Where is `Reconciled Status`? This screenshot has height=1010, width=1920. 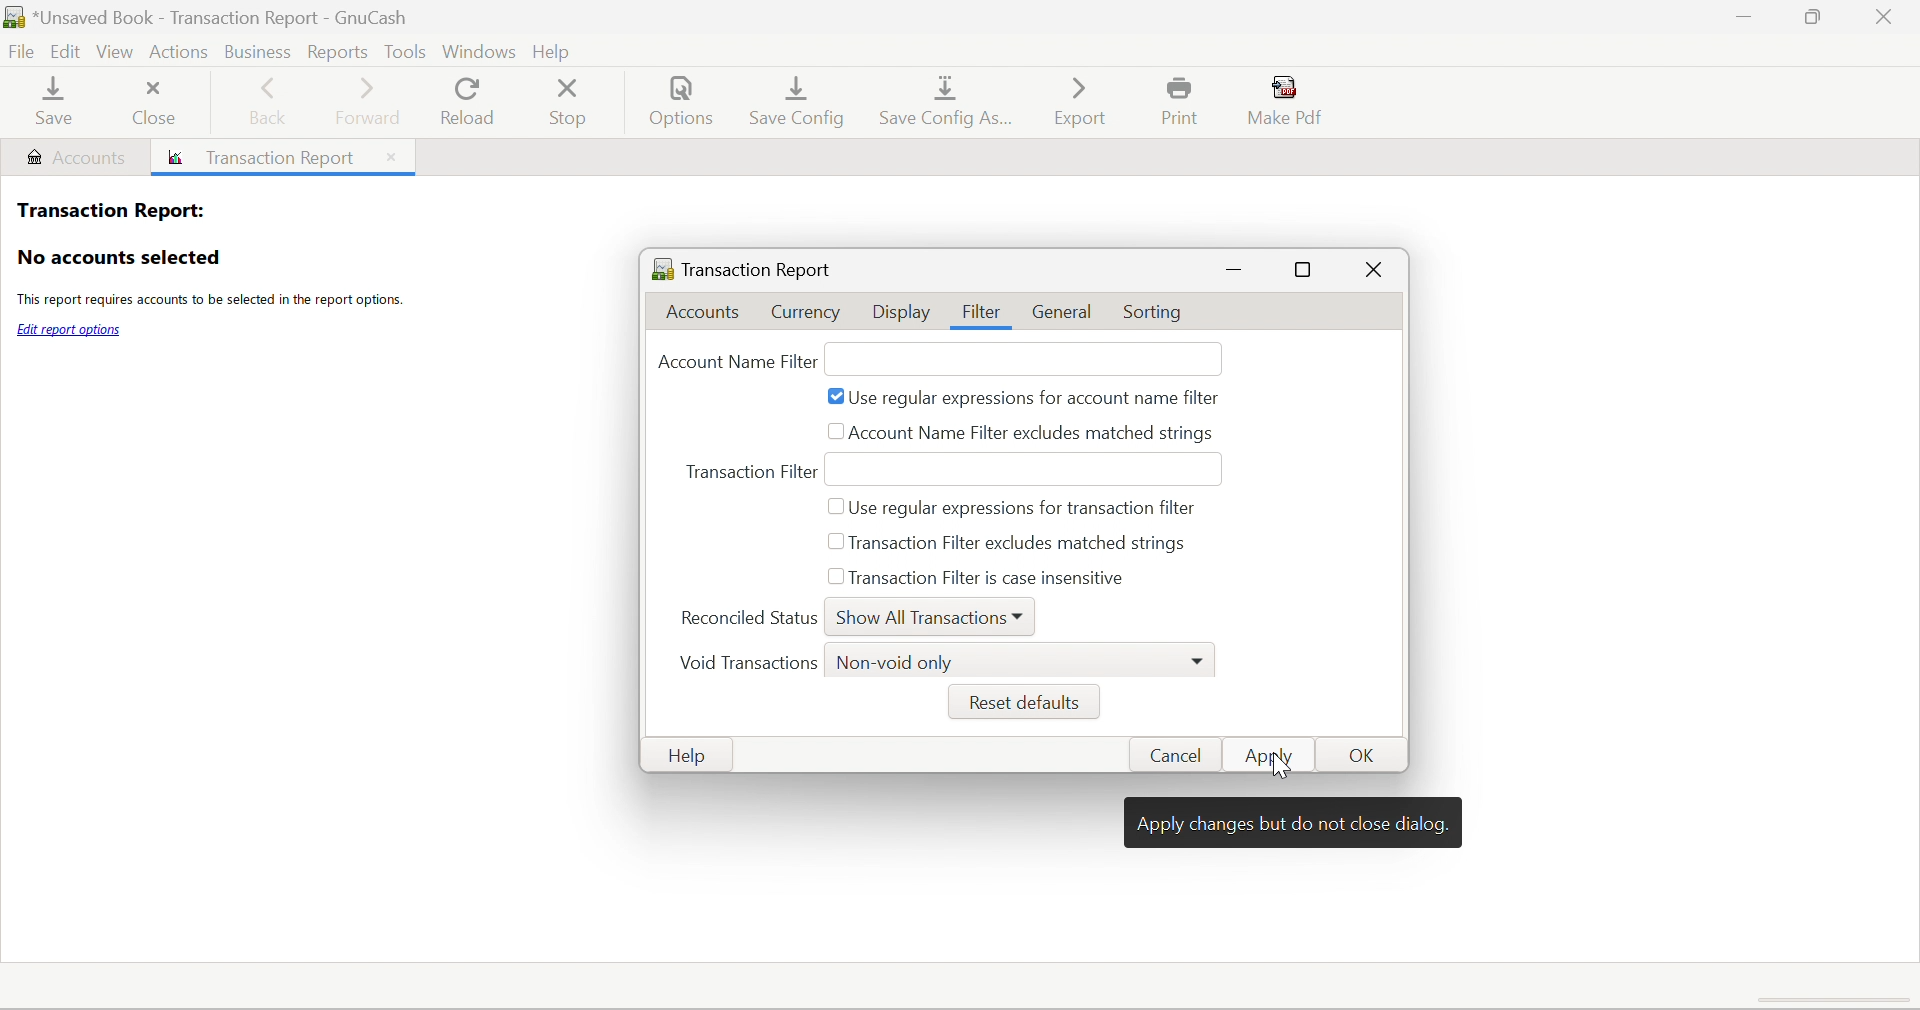 Reconciled Status is located at coordinates (749, 617).